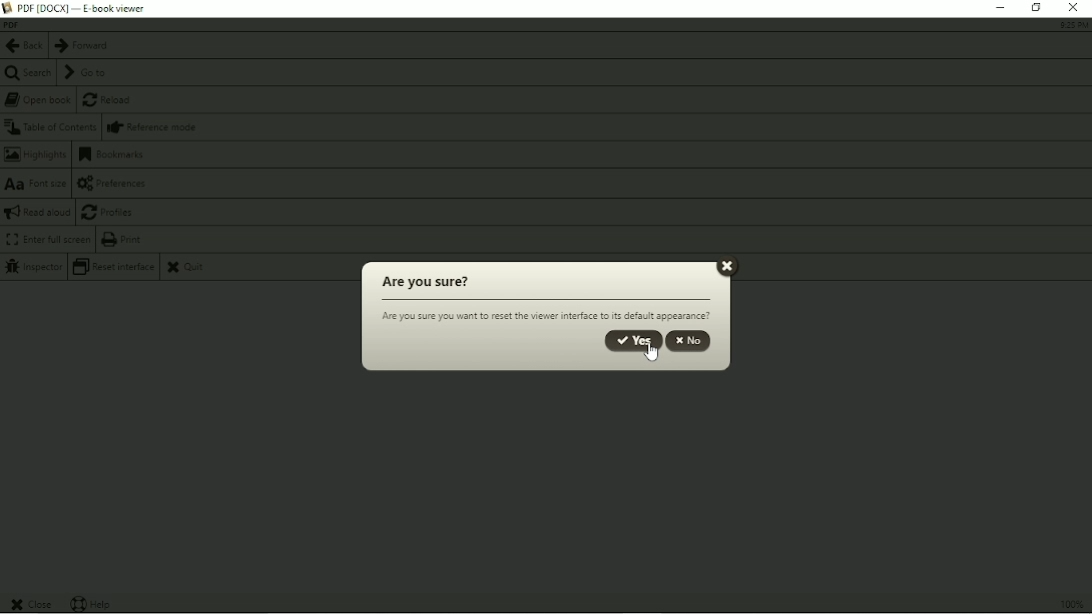 The image size is (1092, 614). What do you see at coordinates (112, 155) in the screenshot?
I see `Bookmarks` at bounding box center [112, 155].